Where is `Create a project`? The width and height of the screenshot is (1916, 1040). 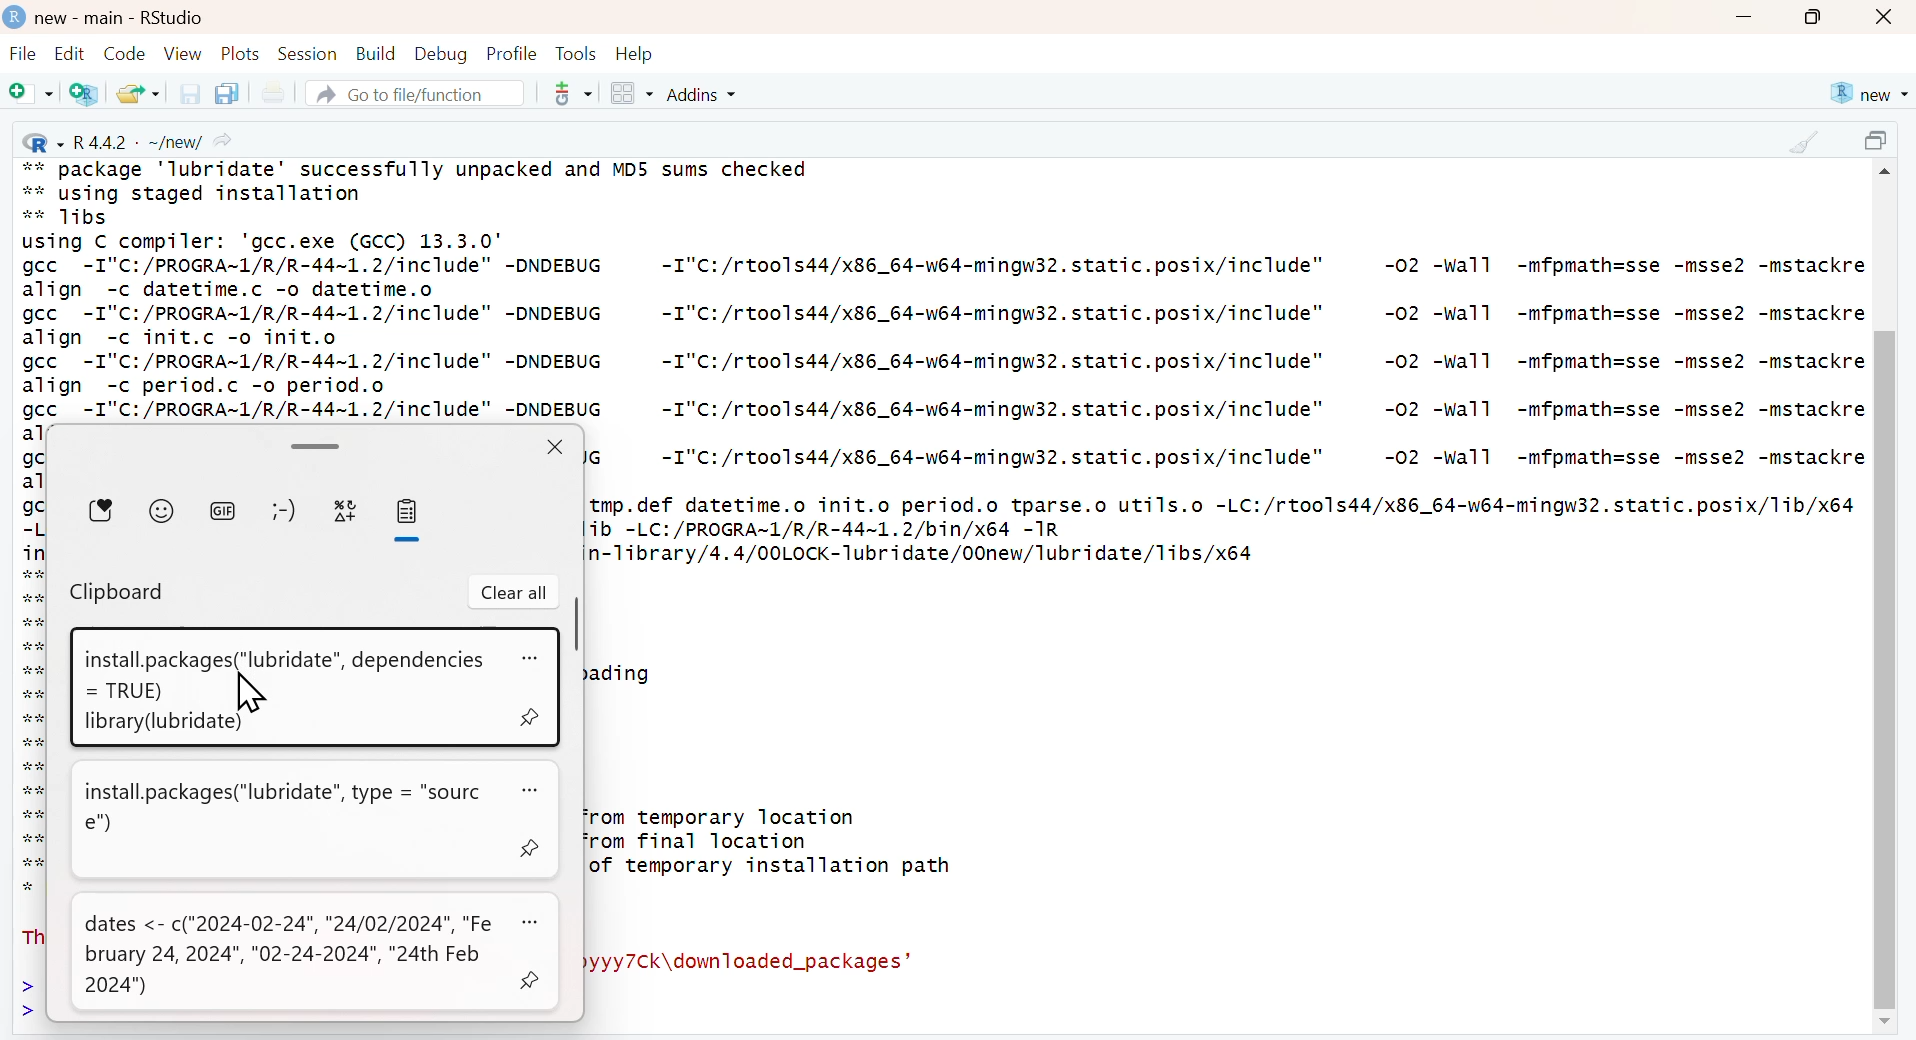
Create a project is located at coordinates (86, 93).